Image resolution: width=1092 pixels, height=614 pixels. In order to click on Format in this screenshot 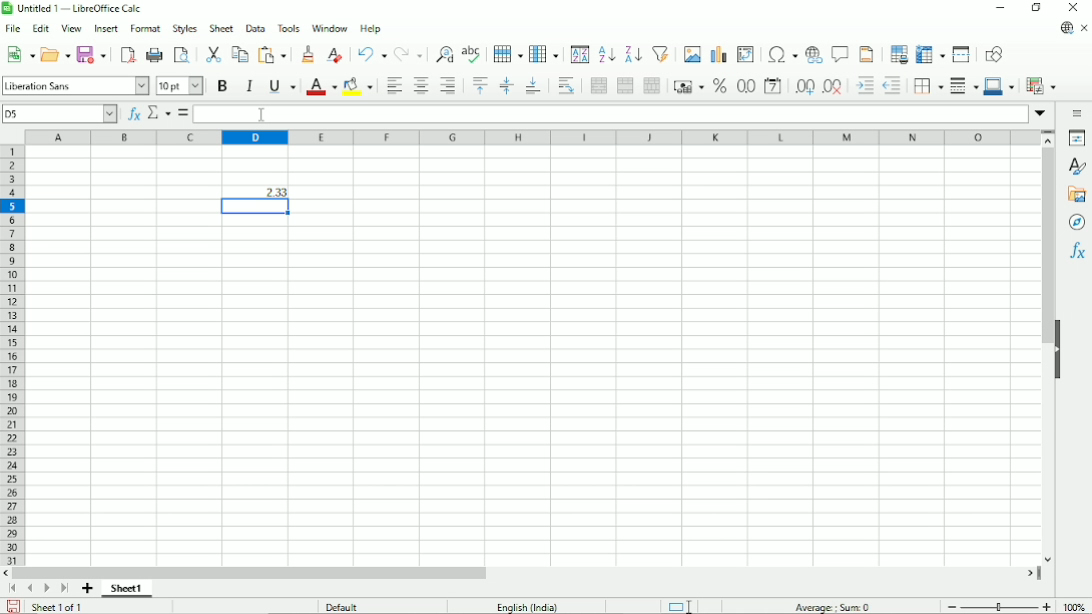, I will do `click(146, 28)`.